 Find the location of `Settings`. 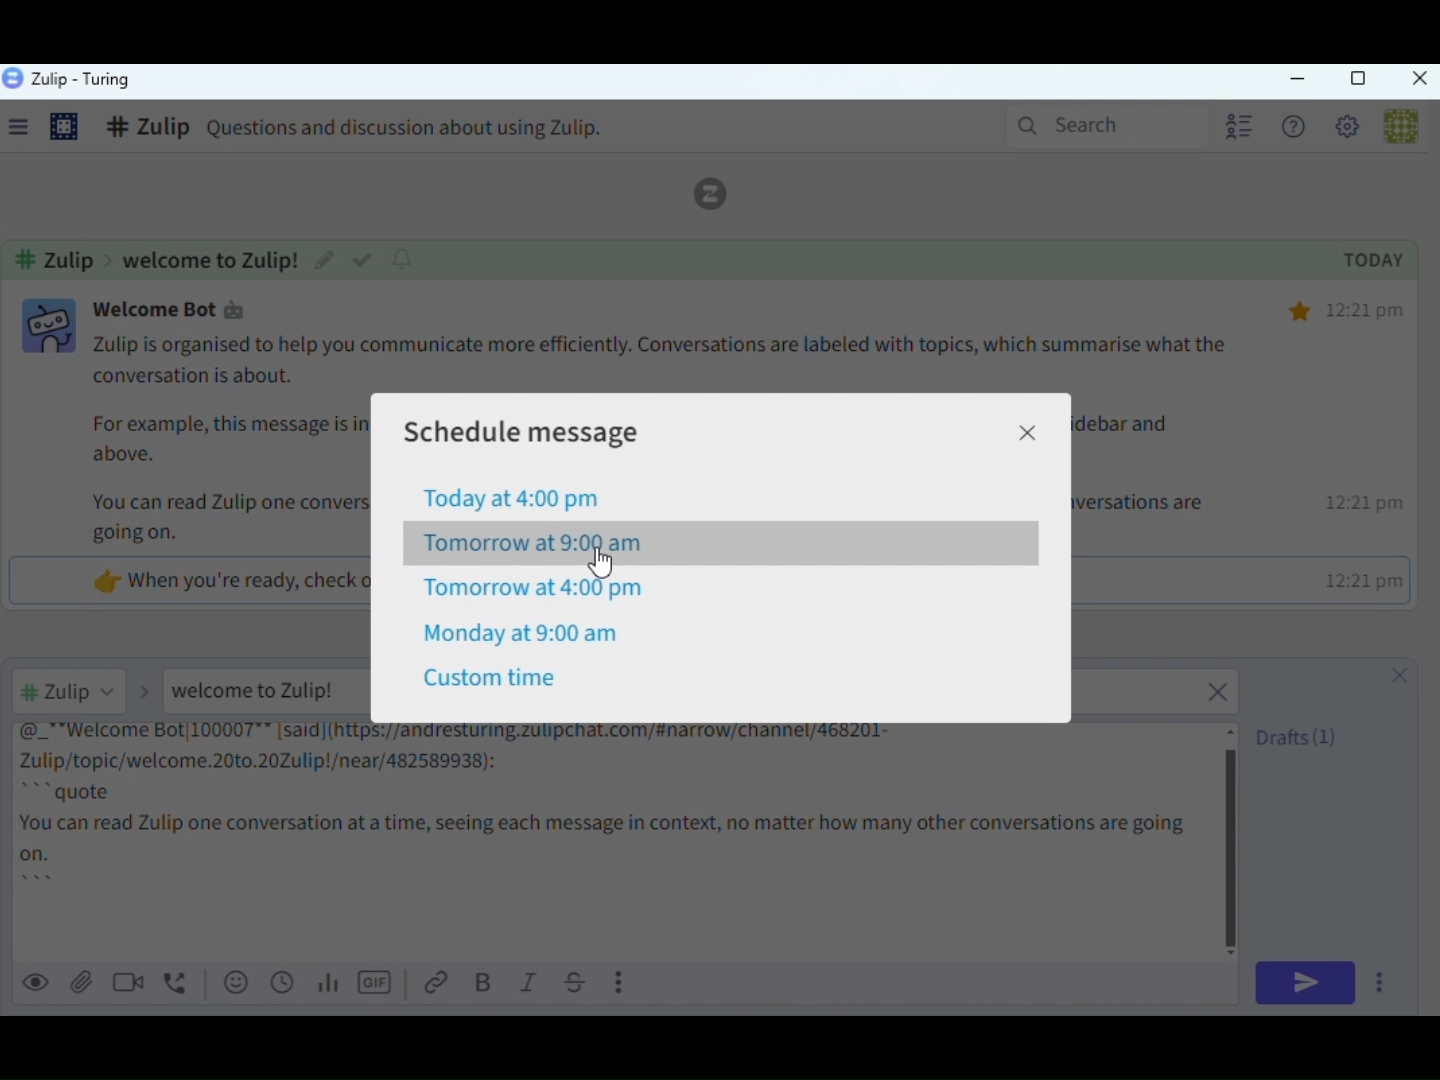

Settings is located at coordinates (66, 129).